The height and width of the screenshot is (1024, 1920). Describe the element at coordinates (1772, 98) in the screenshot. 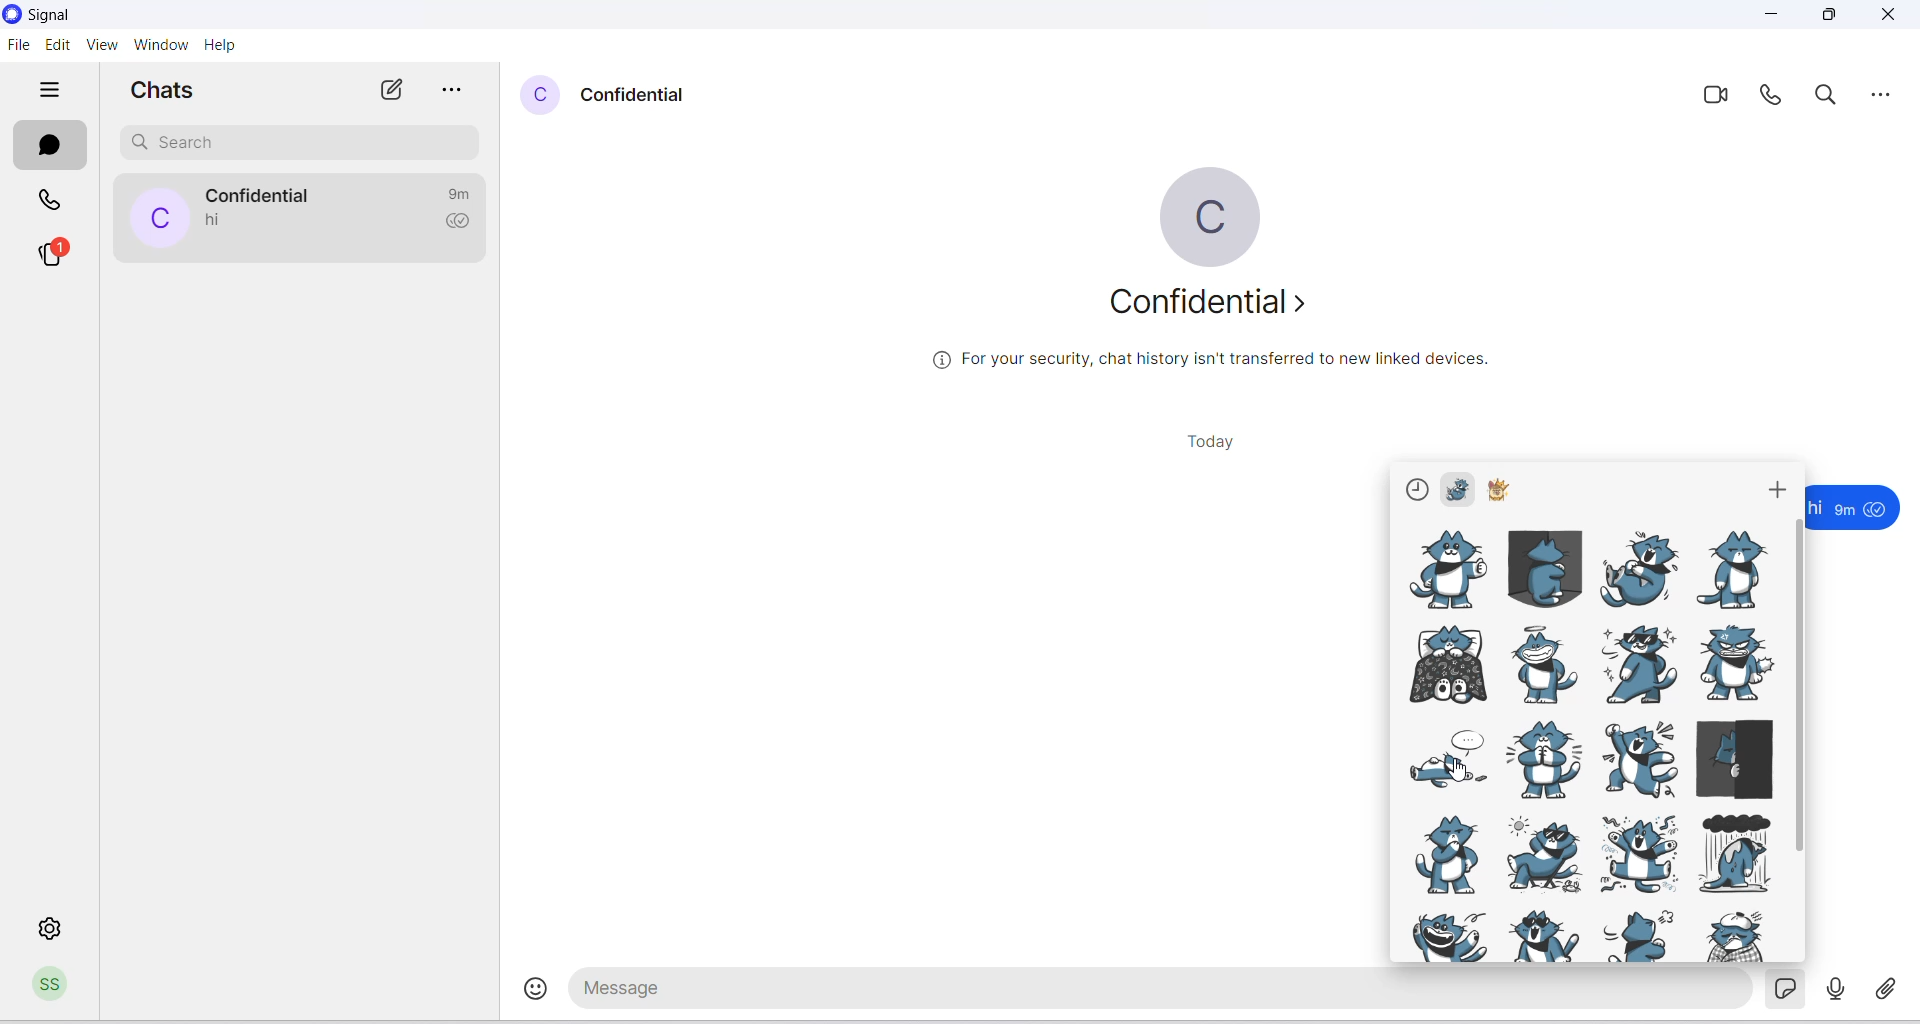

I see `voice call` at that location.